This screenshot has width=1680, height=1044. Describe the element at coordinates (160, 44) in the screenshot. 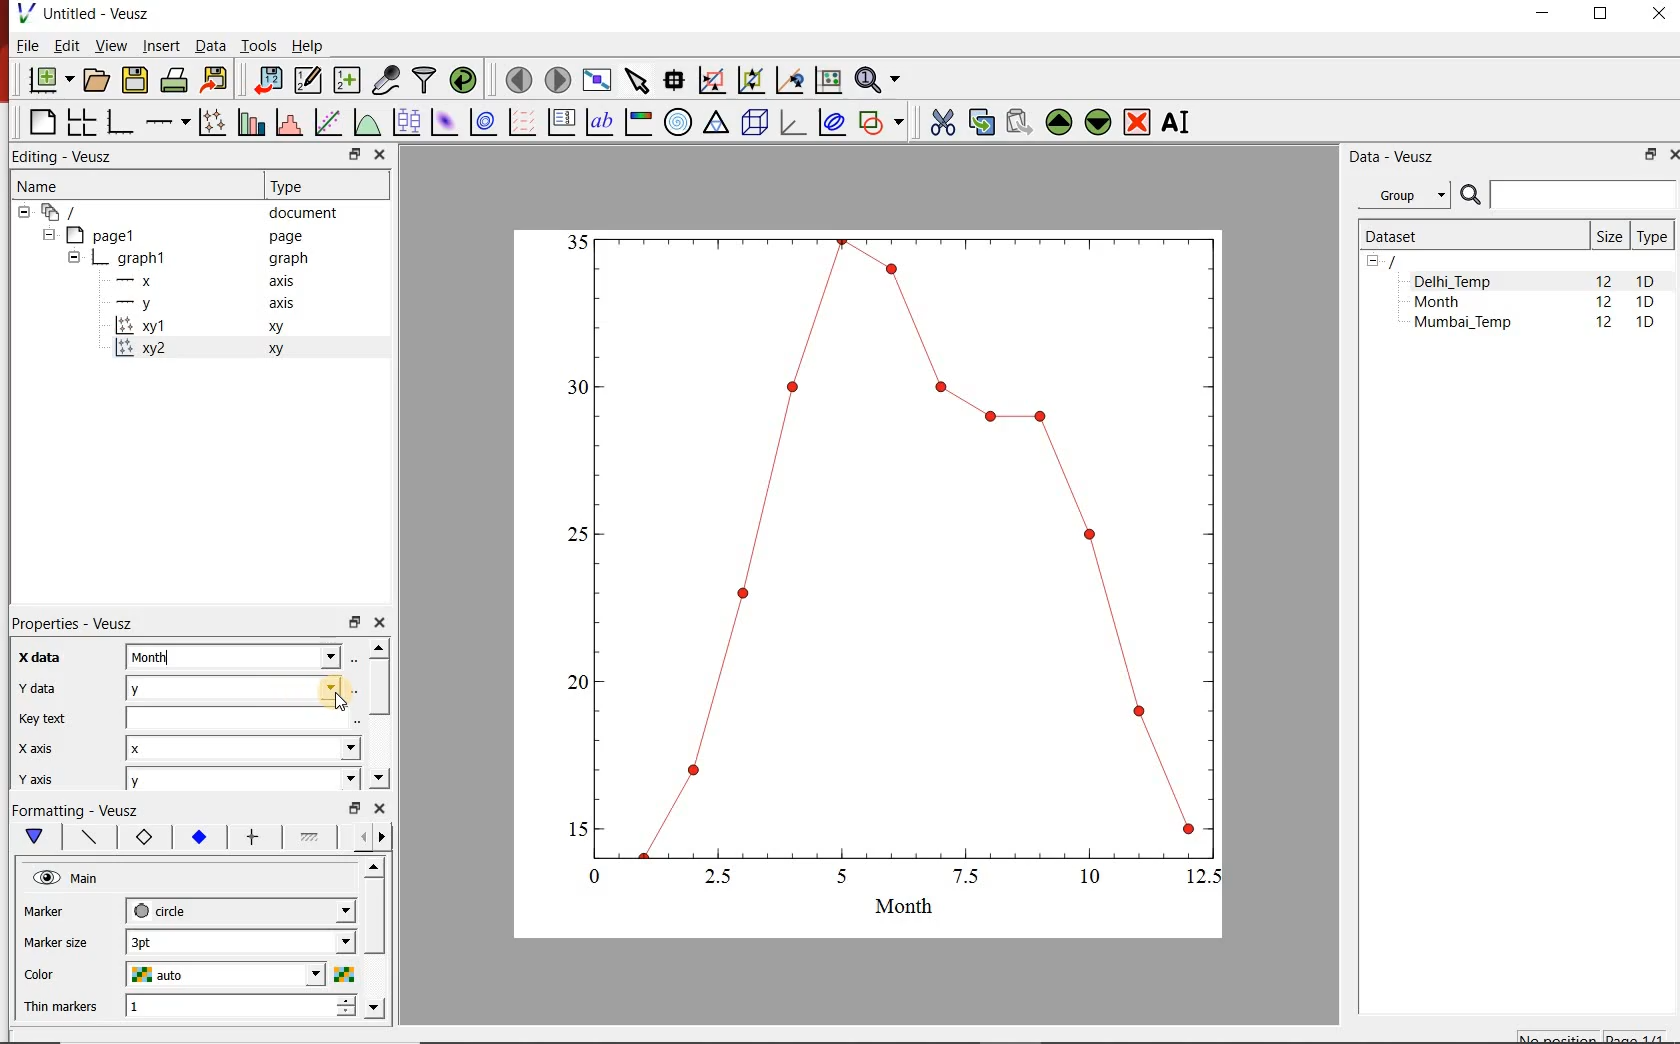

I see `Insert` at that location.